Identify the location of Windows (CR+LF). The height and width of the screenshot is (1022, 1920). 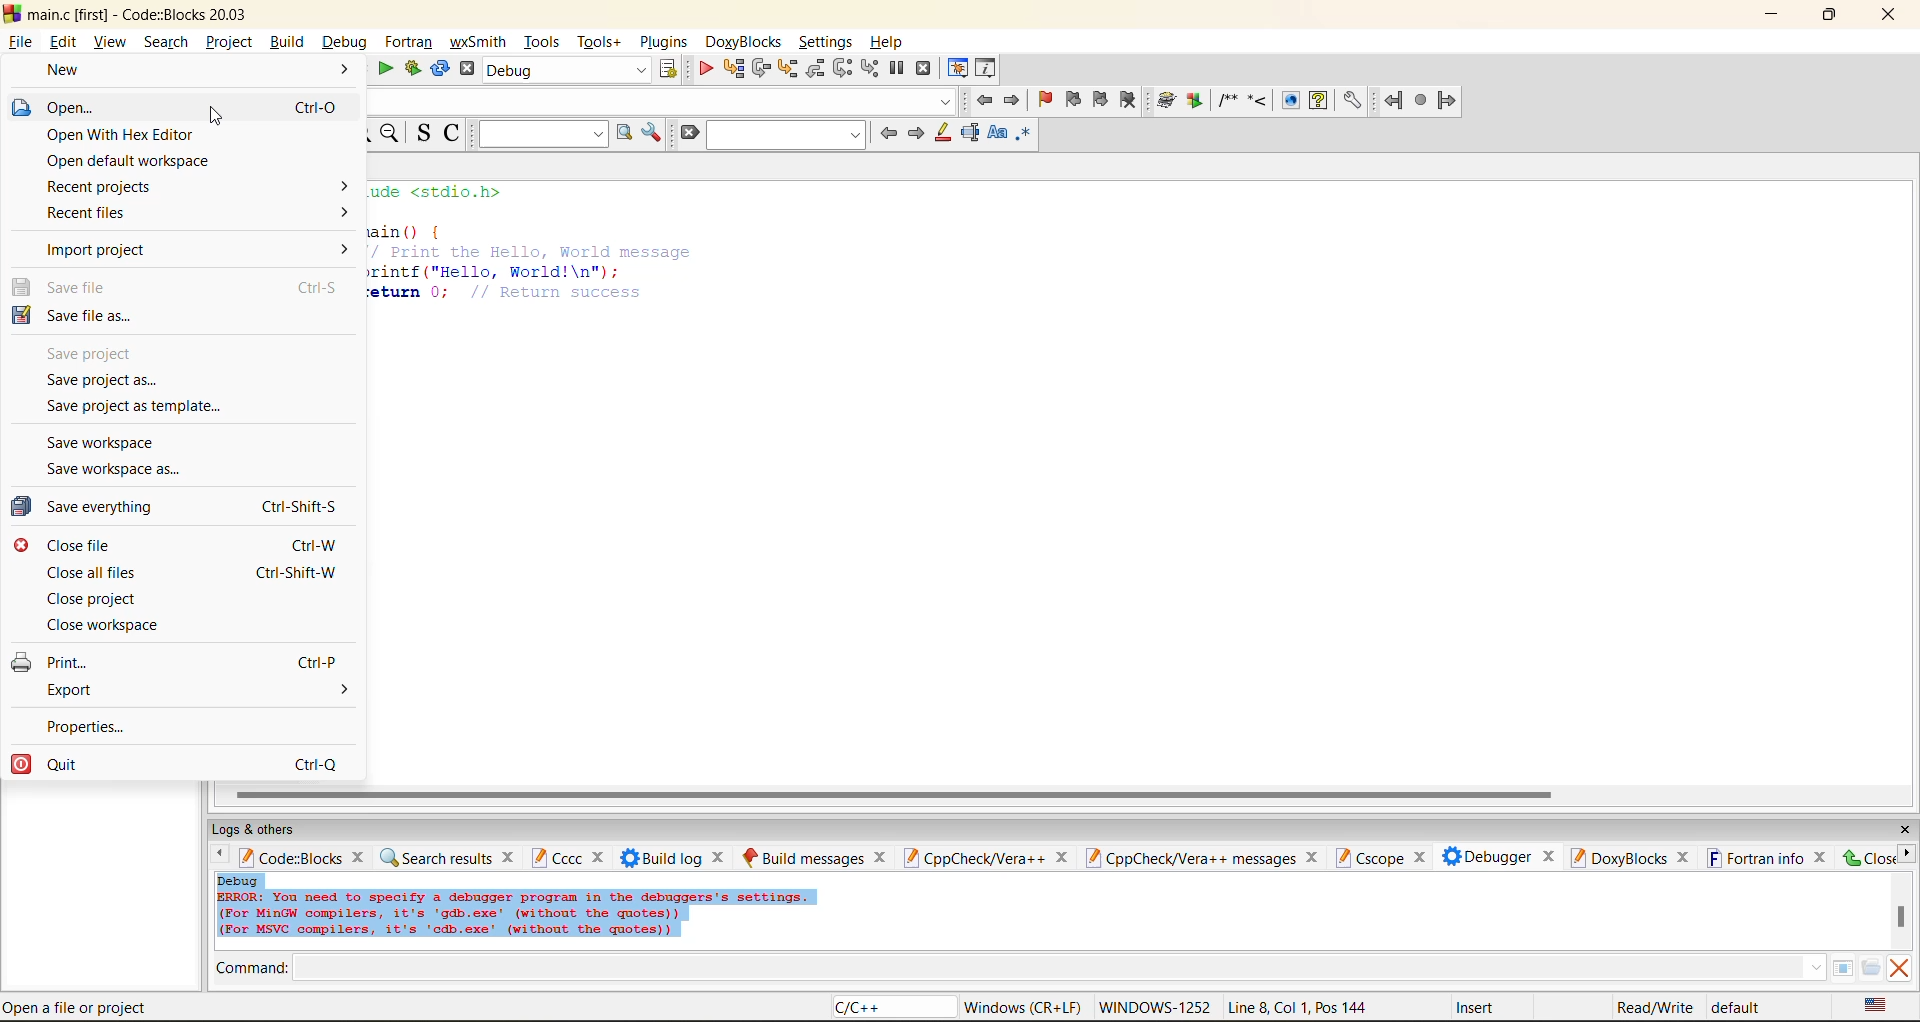
(1025, 1007).